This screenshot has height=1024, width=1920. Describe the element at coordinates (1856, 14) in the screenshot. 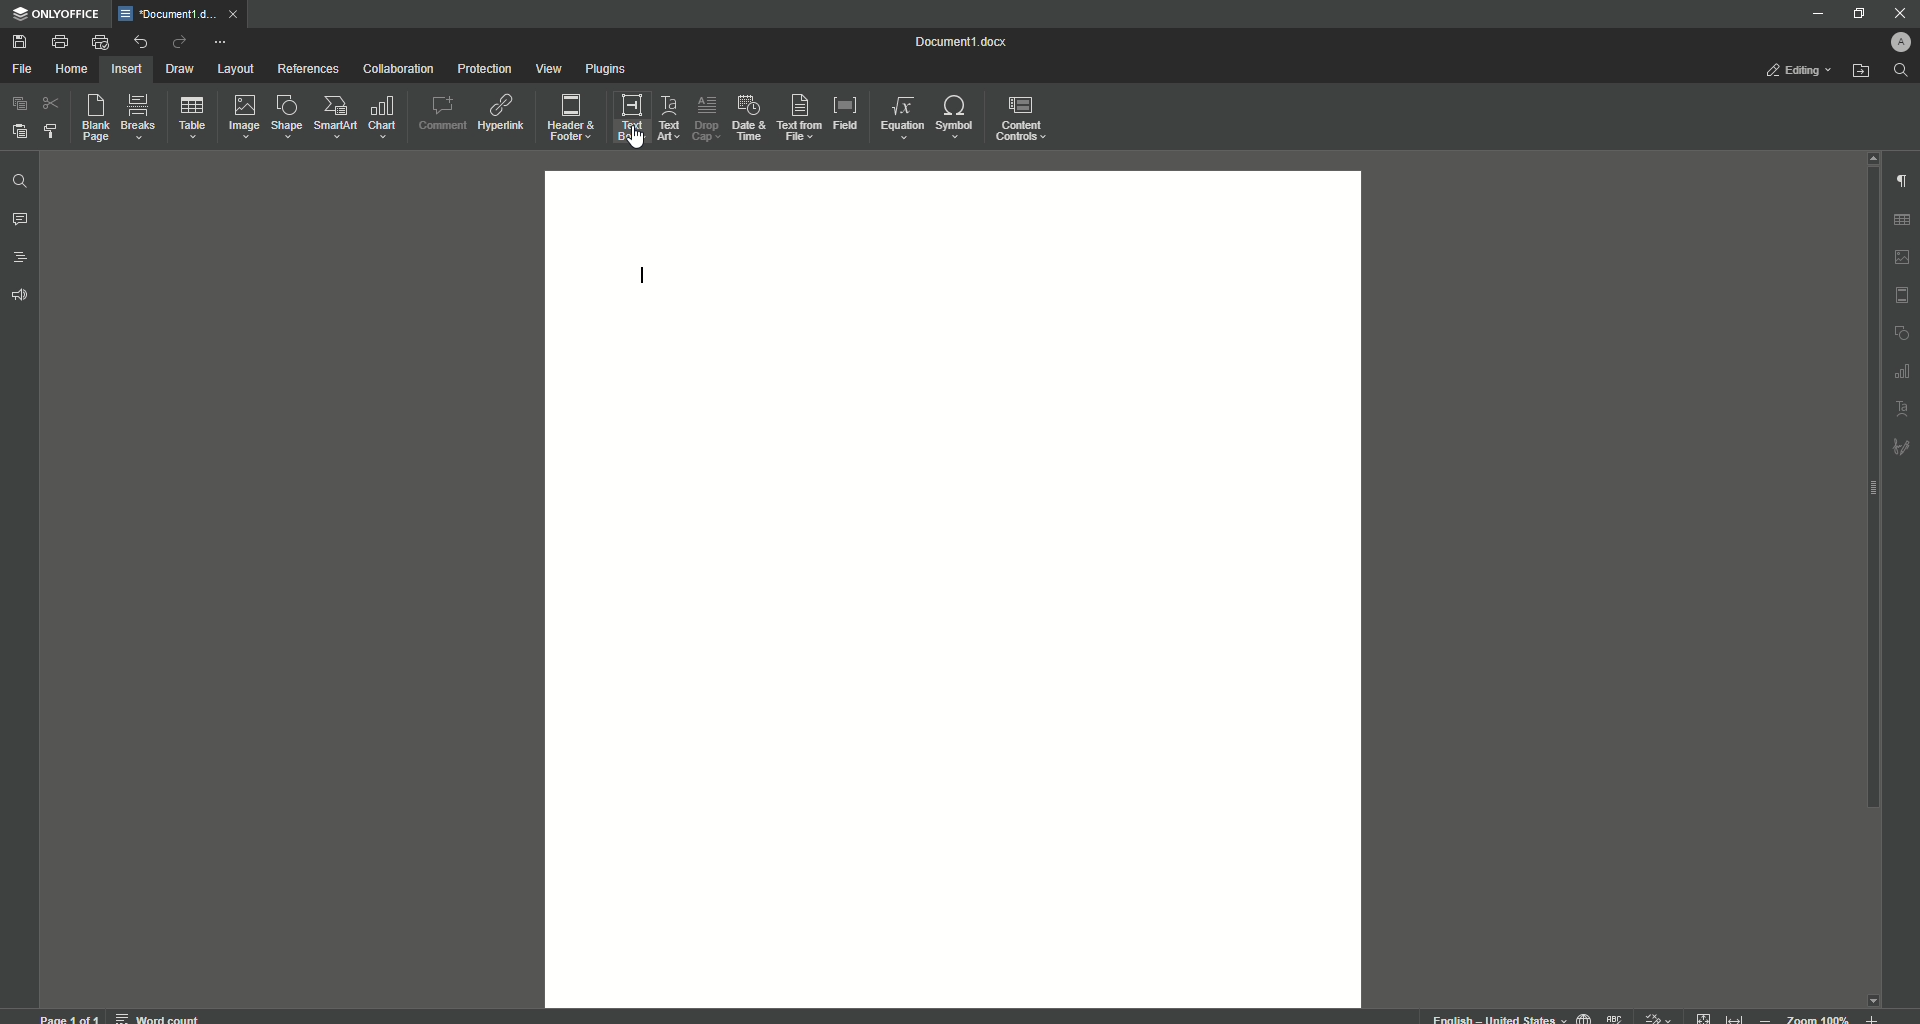

I see `Restore` at that location.